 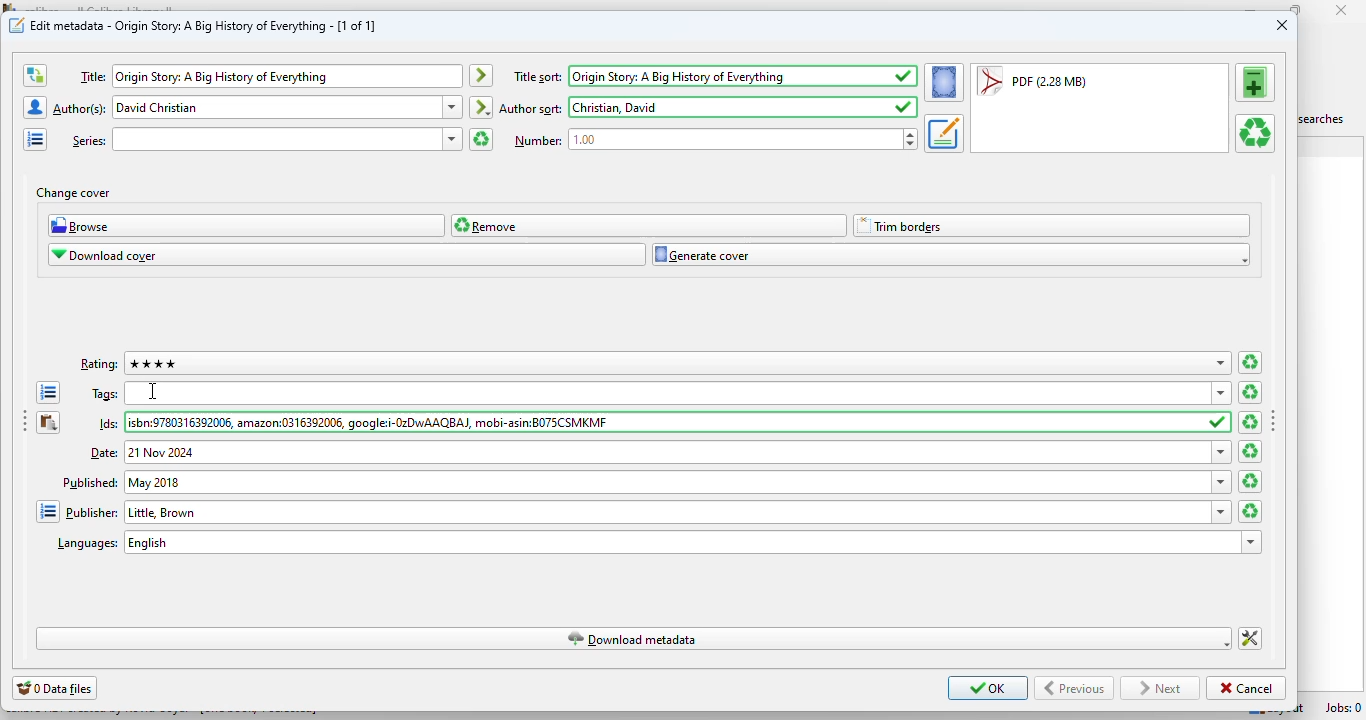 What do you see at coordinates (1250, 639) in the screenshot?
I see `change how calibre downloads metadata` at bounding box center [1250, 639].